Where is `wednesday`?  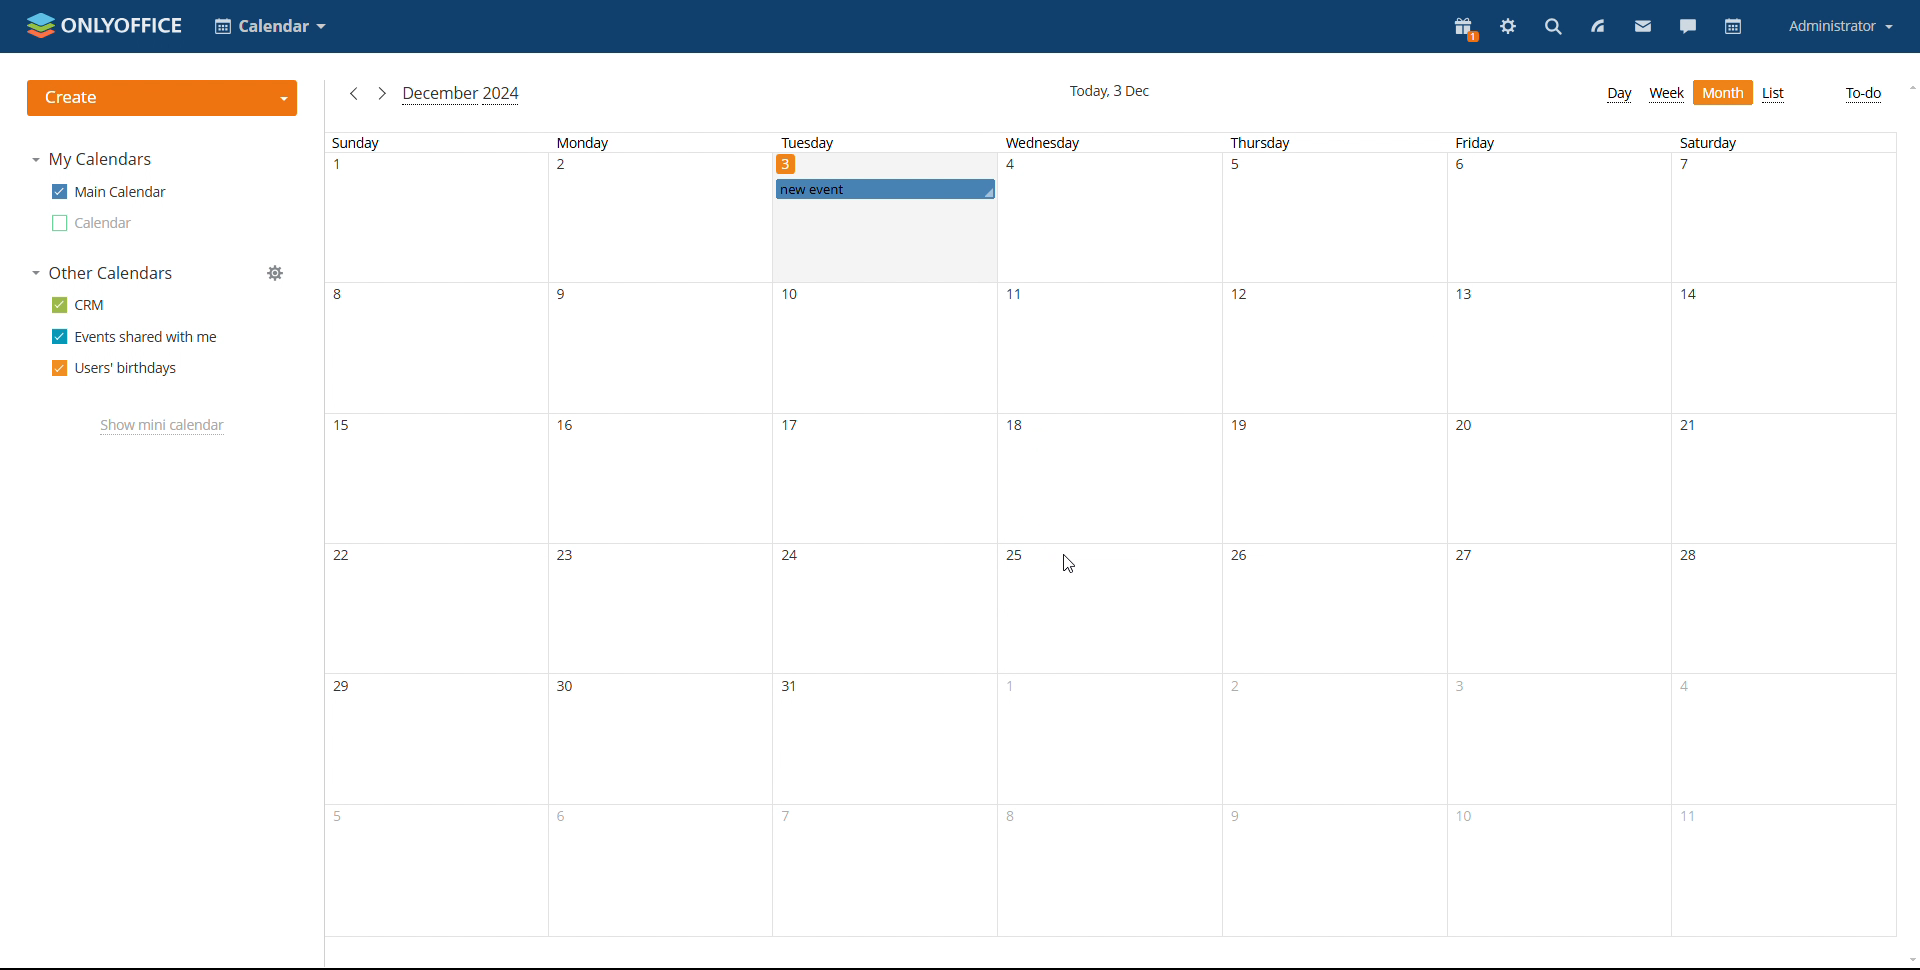 wednesday is located at coordinates (1106, 534).